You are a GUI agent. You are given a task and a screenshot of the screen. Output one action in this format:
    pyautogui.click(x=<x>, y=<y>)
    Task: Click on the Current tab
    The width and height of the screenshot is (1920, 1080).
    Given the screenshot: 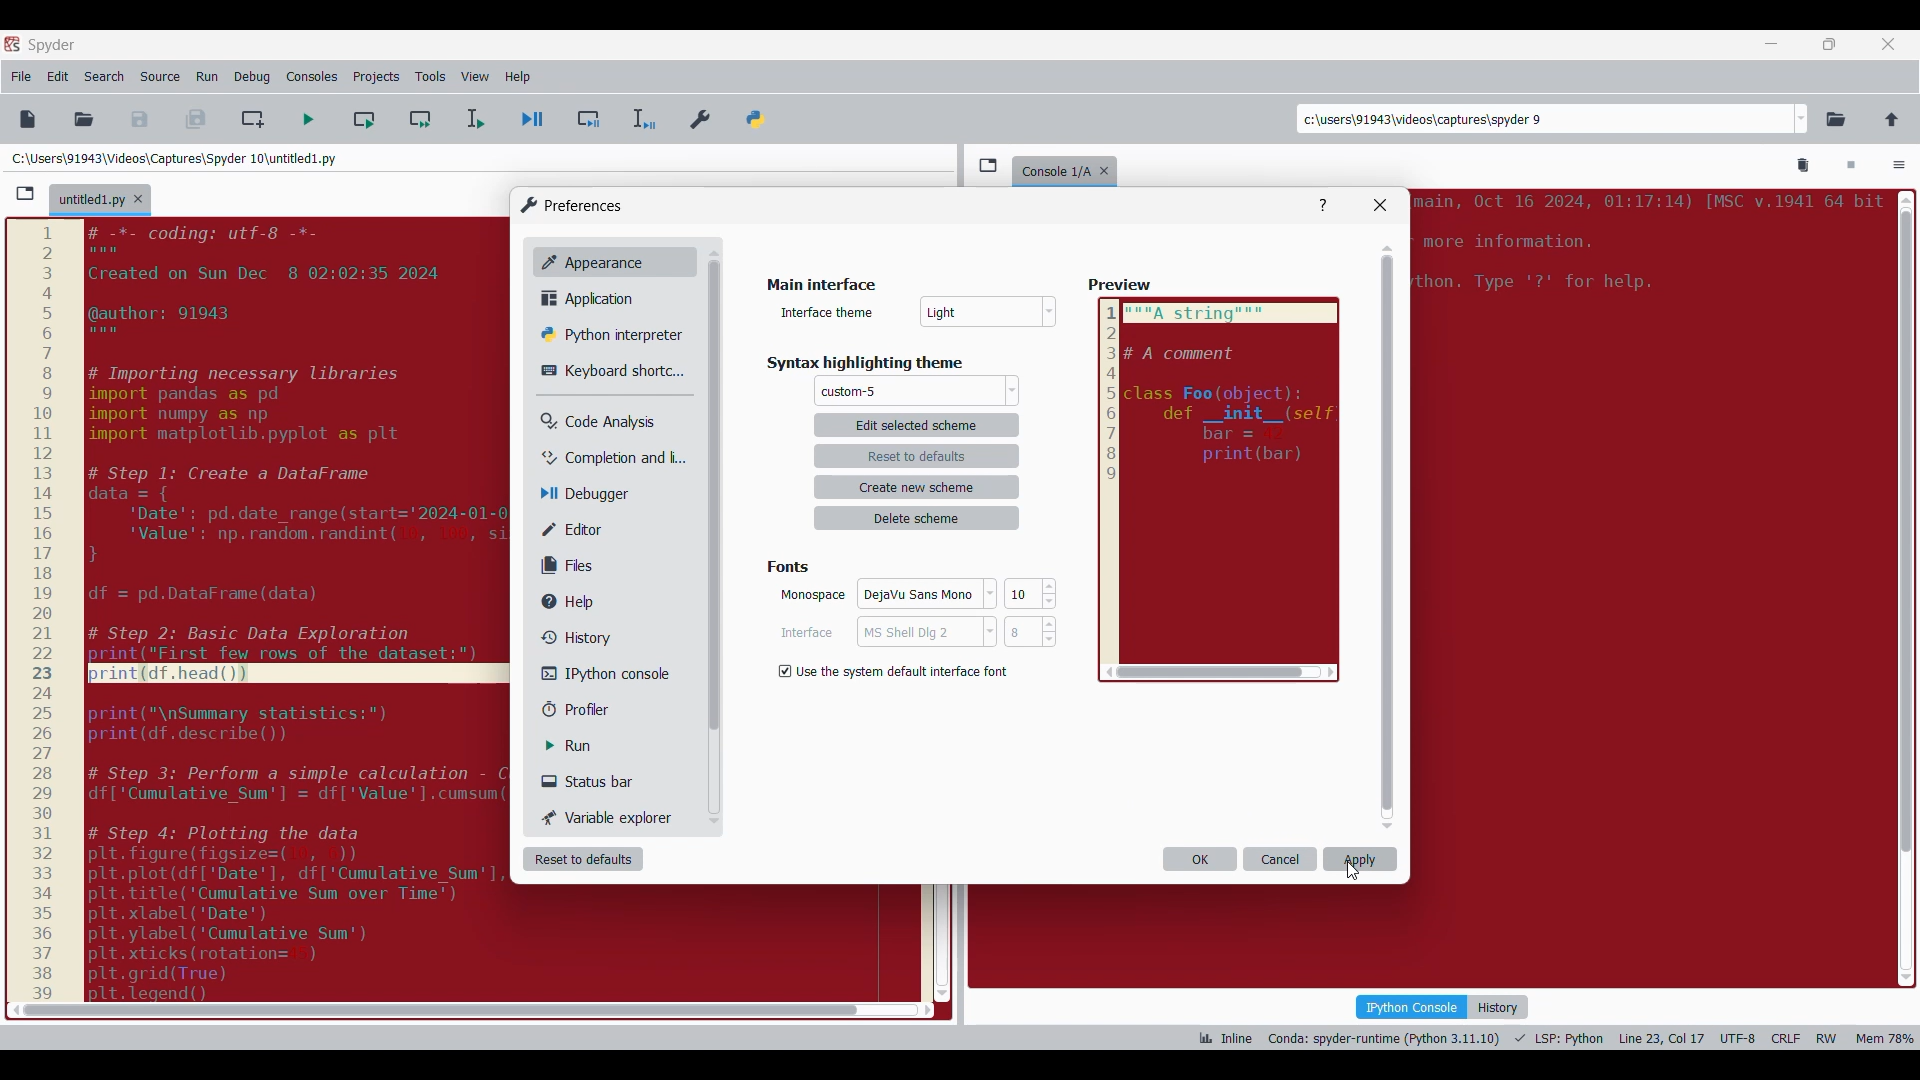 What is the action you would take?
    pyautogui.click(x=91, y=201)
    